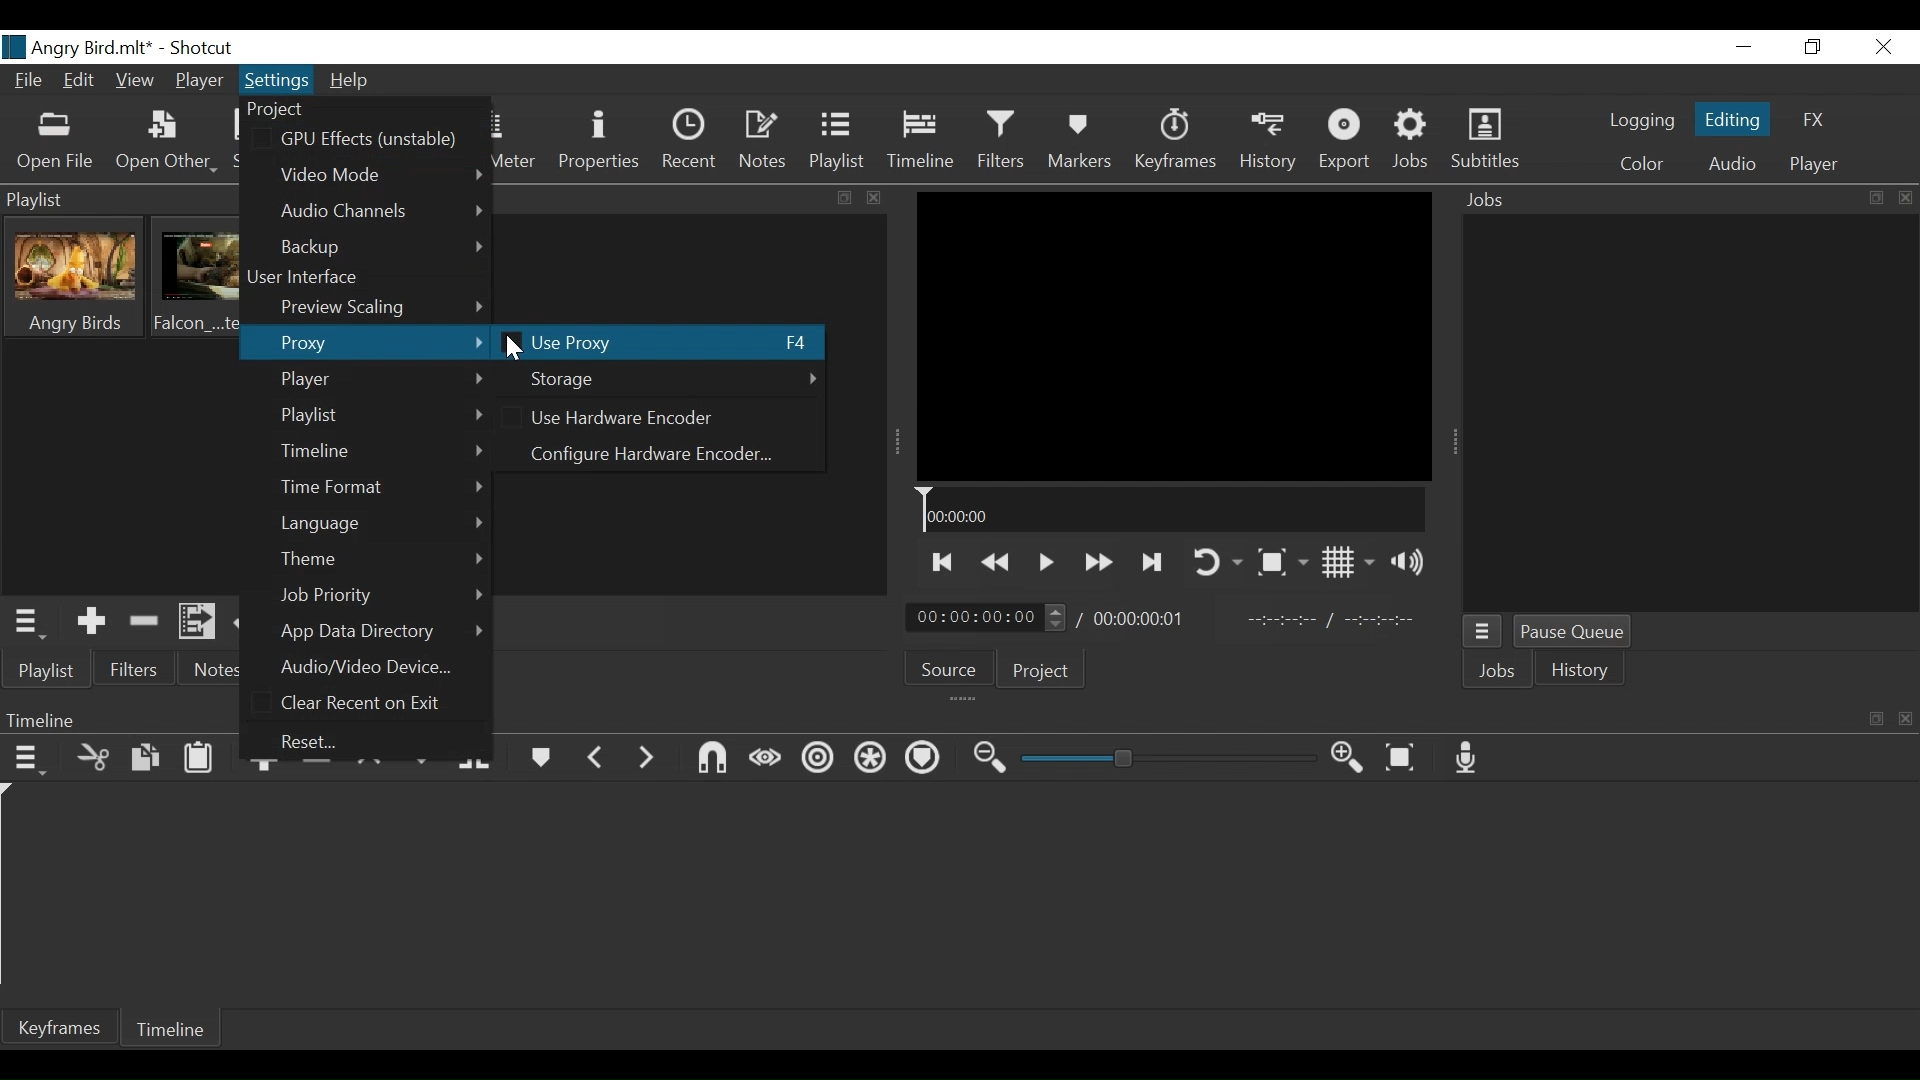  What do you see at coordinates (1883, 46) in the screenshot?
I see `Close` at bounding box center [1883, 46].